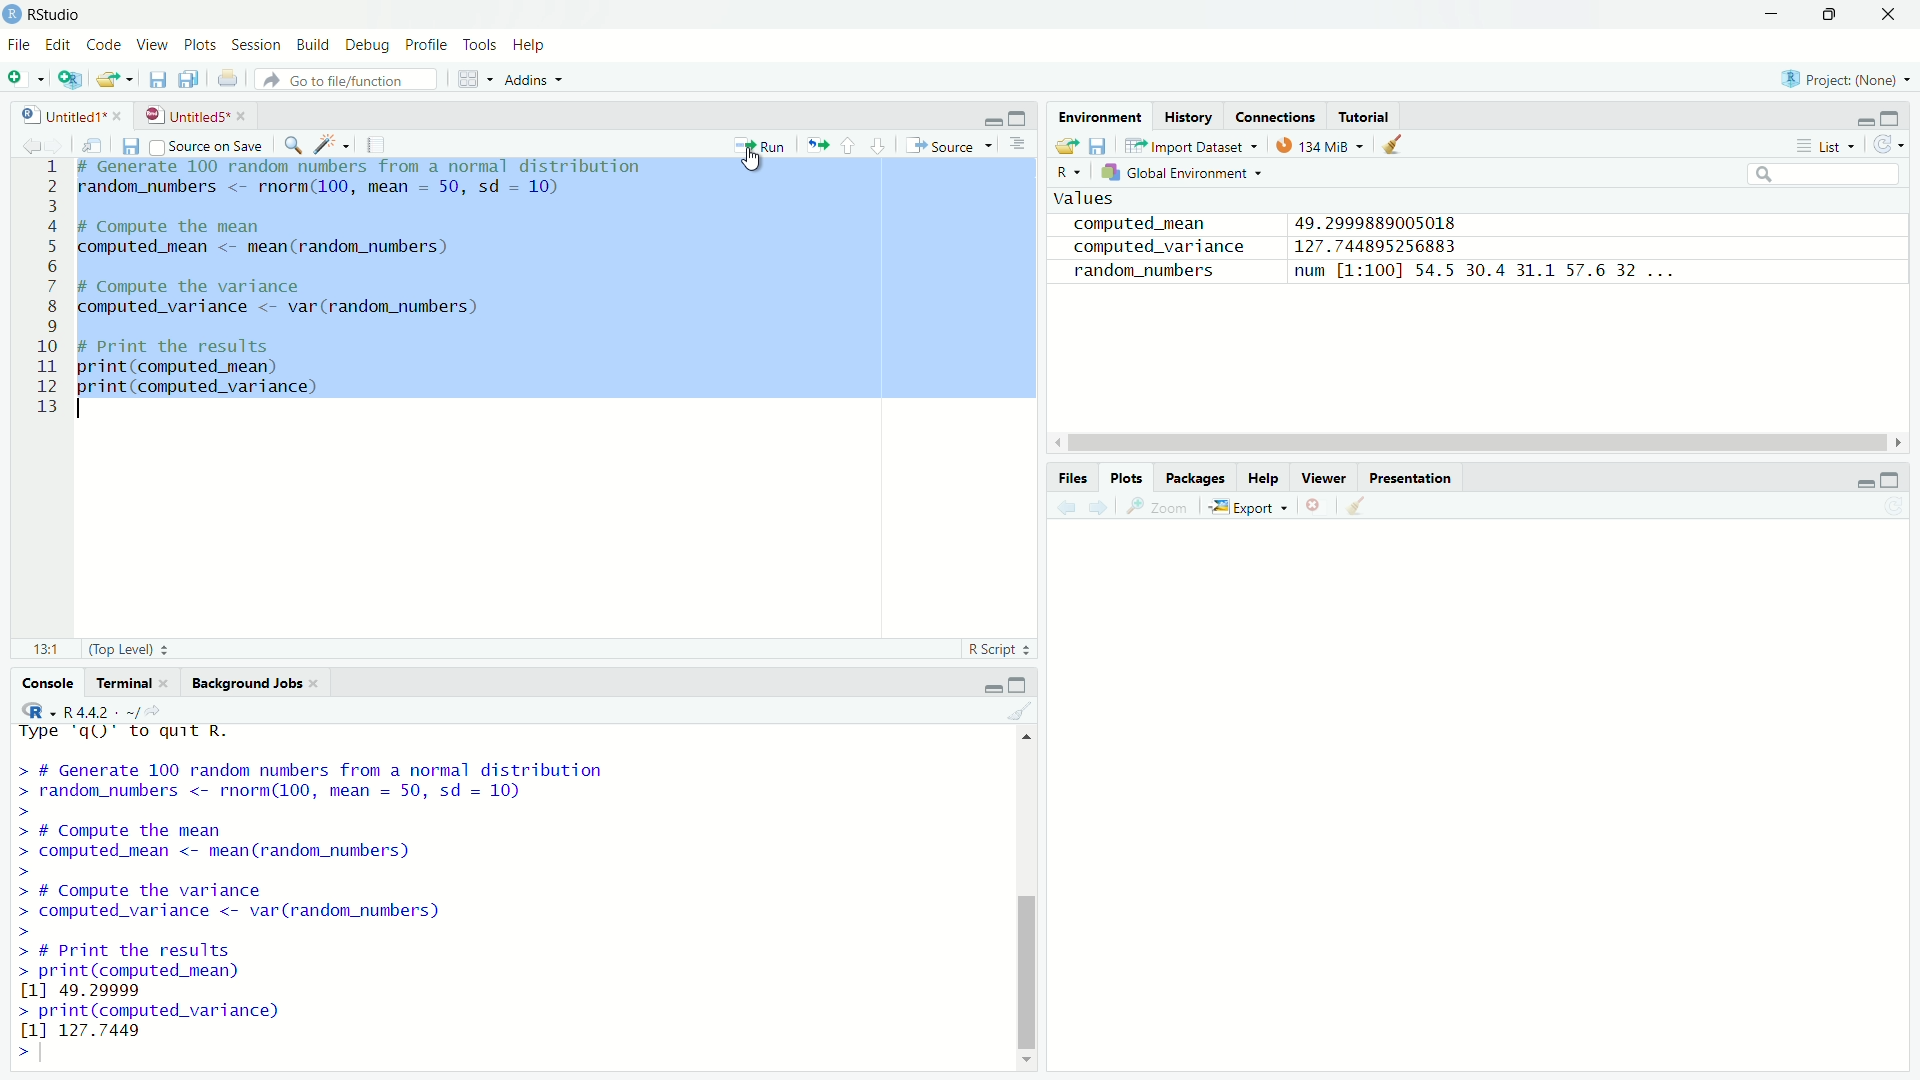  What do you see at coordinates (1072, 477) in the screenshot?
I see `files` at bounding box center [1072, 477].